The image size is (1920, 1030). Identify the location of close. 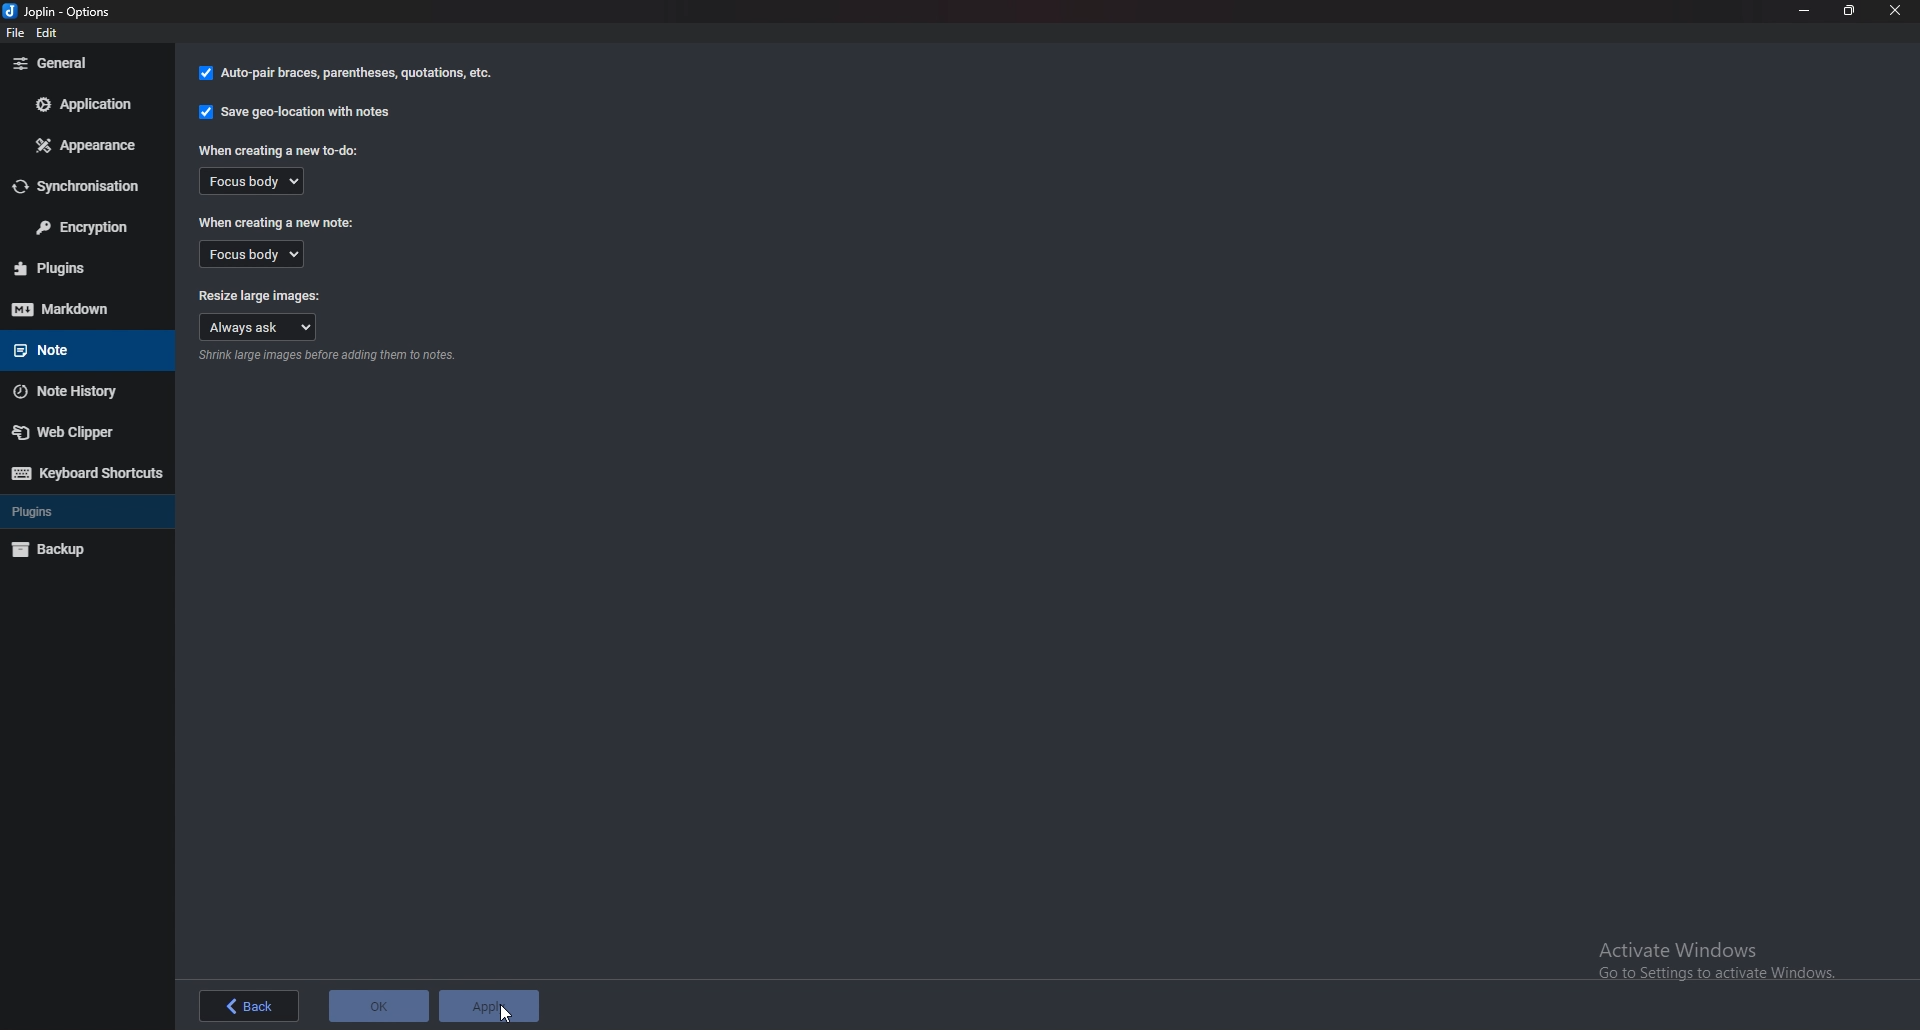
(1895, 11).